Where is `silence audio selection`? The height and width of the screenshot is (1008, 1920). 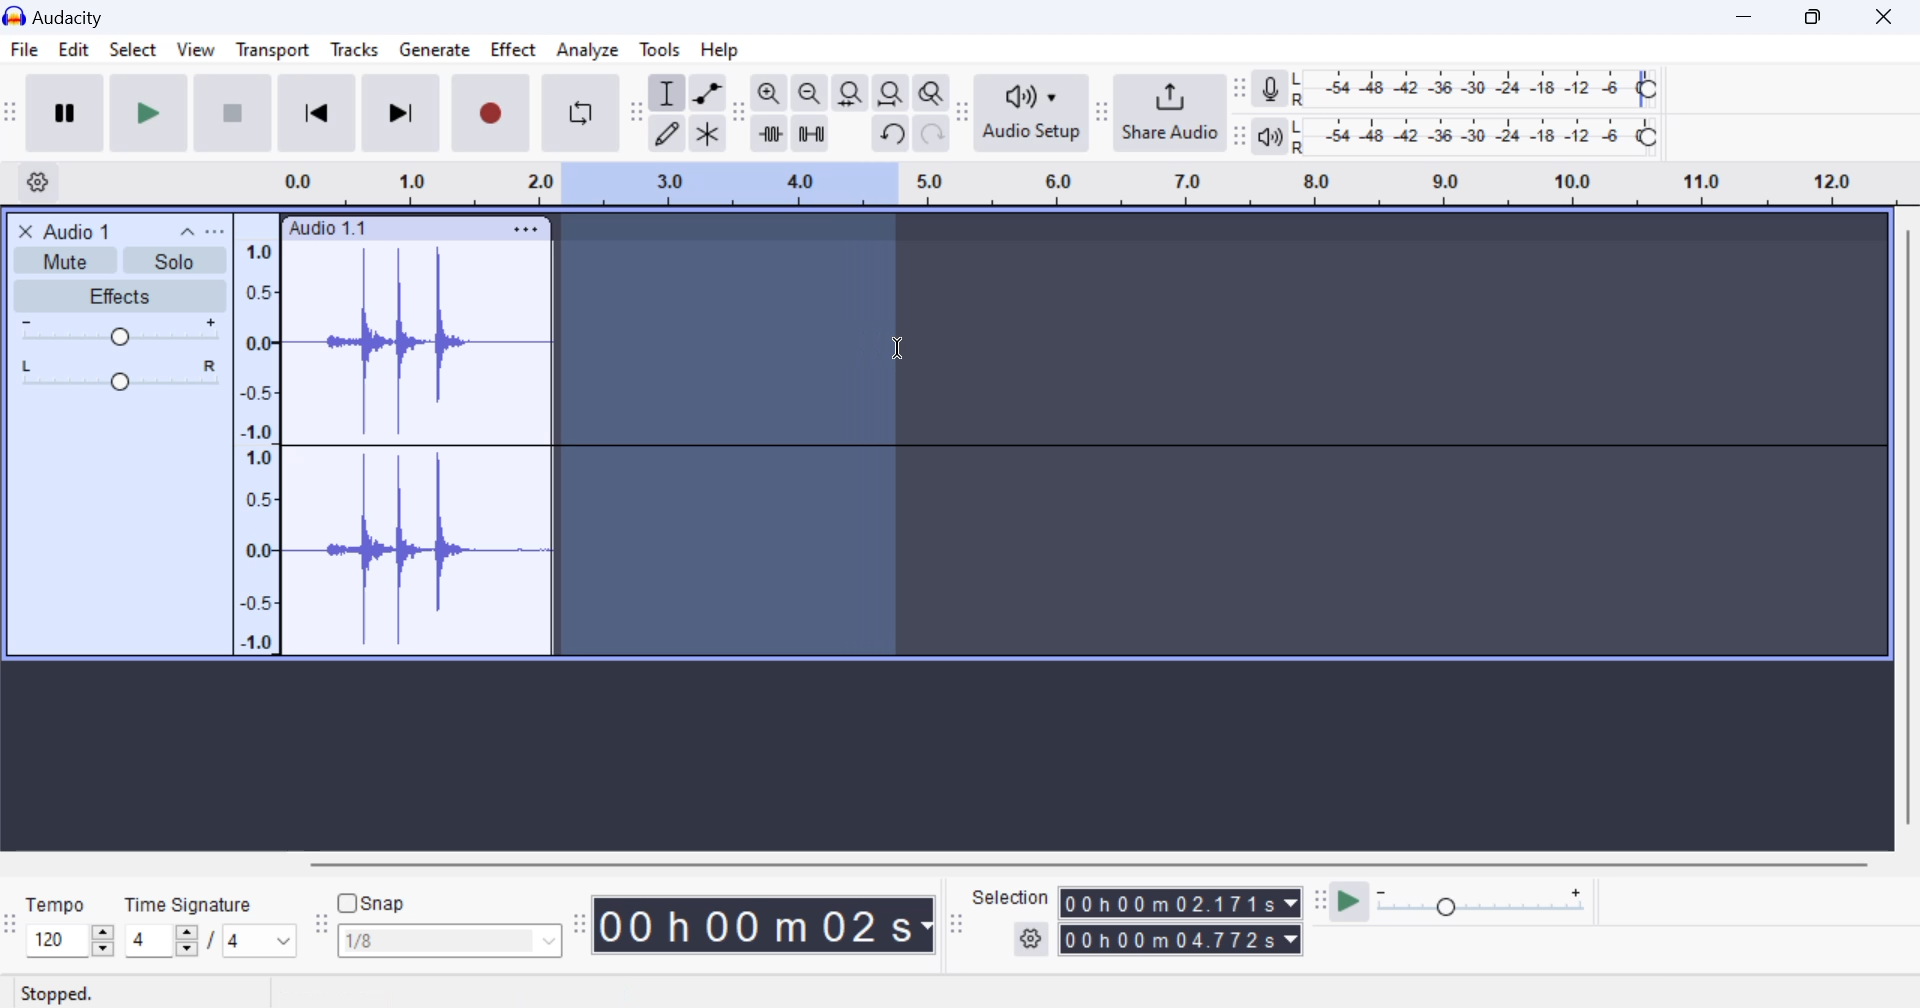
silence audio selection is located at coordinates (811, 135).